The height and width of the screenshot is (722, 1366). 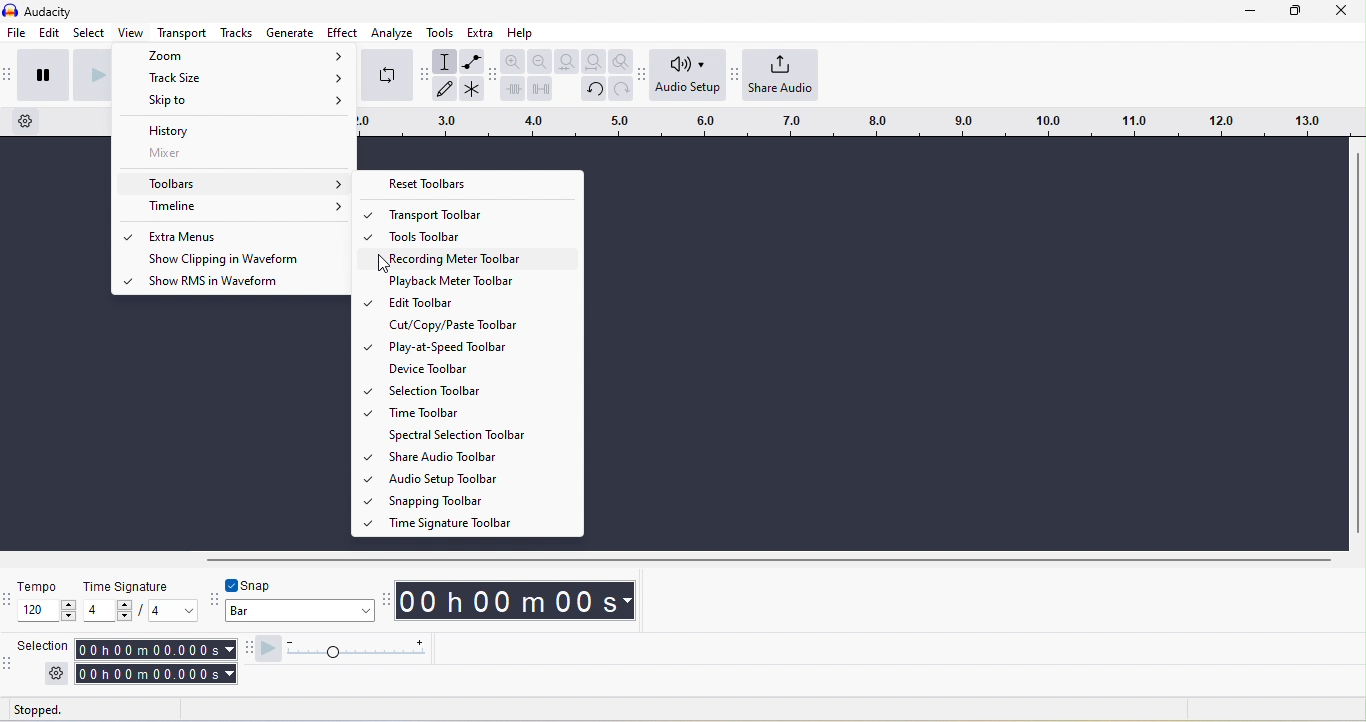 What do you see at coordinates (17, 32) in the screenshot?
I see `file` at bounding box center [17, 32].